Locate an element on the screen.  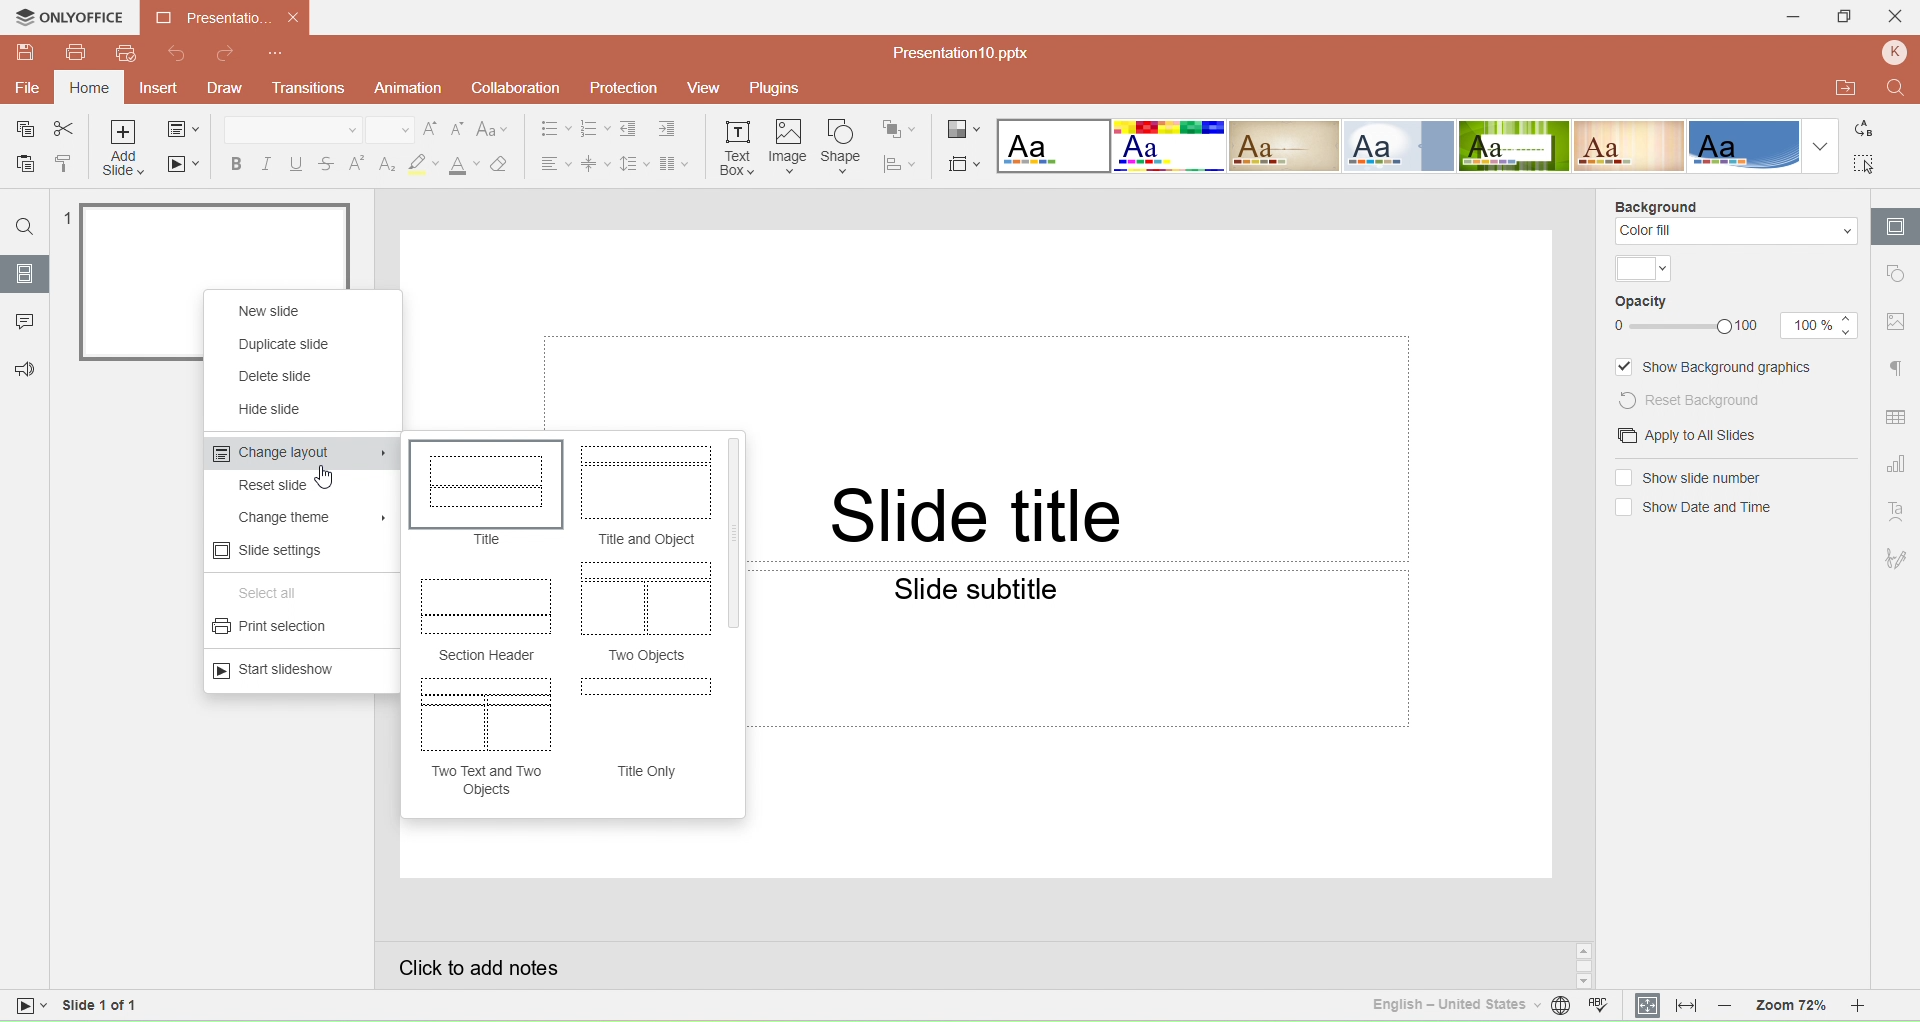
Slide setting is located at coordinates (1895, 226).